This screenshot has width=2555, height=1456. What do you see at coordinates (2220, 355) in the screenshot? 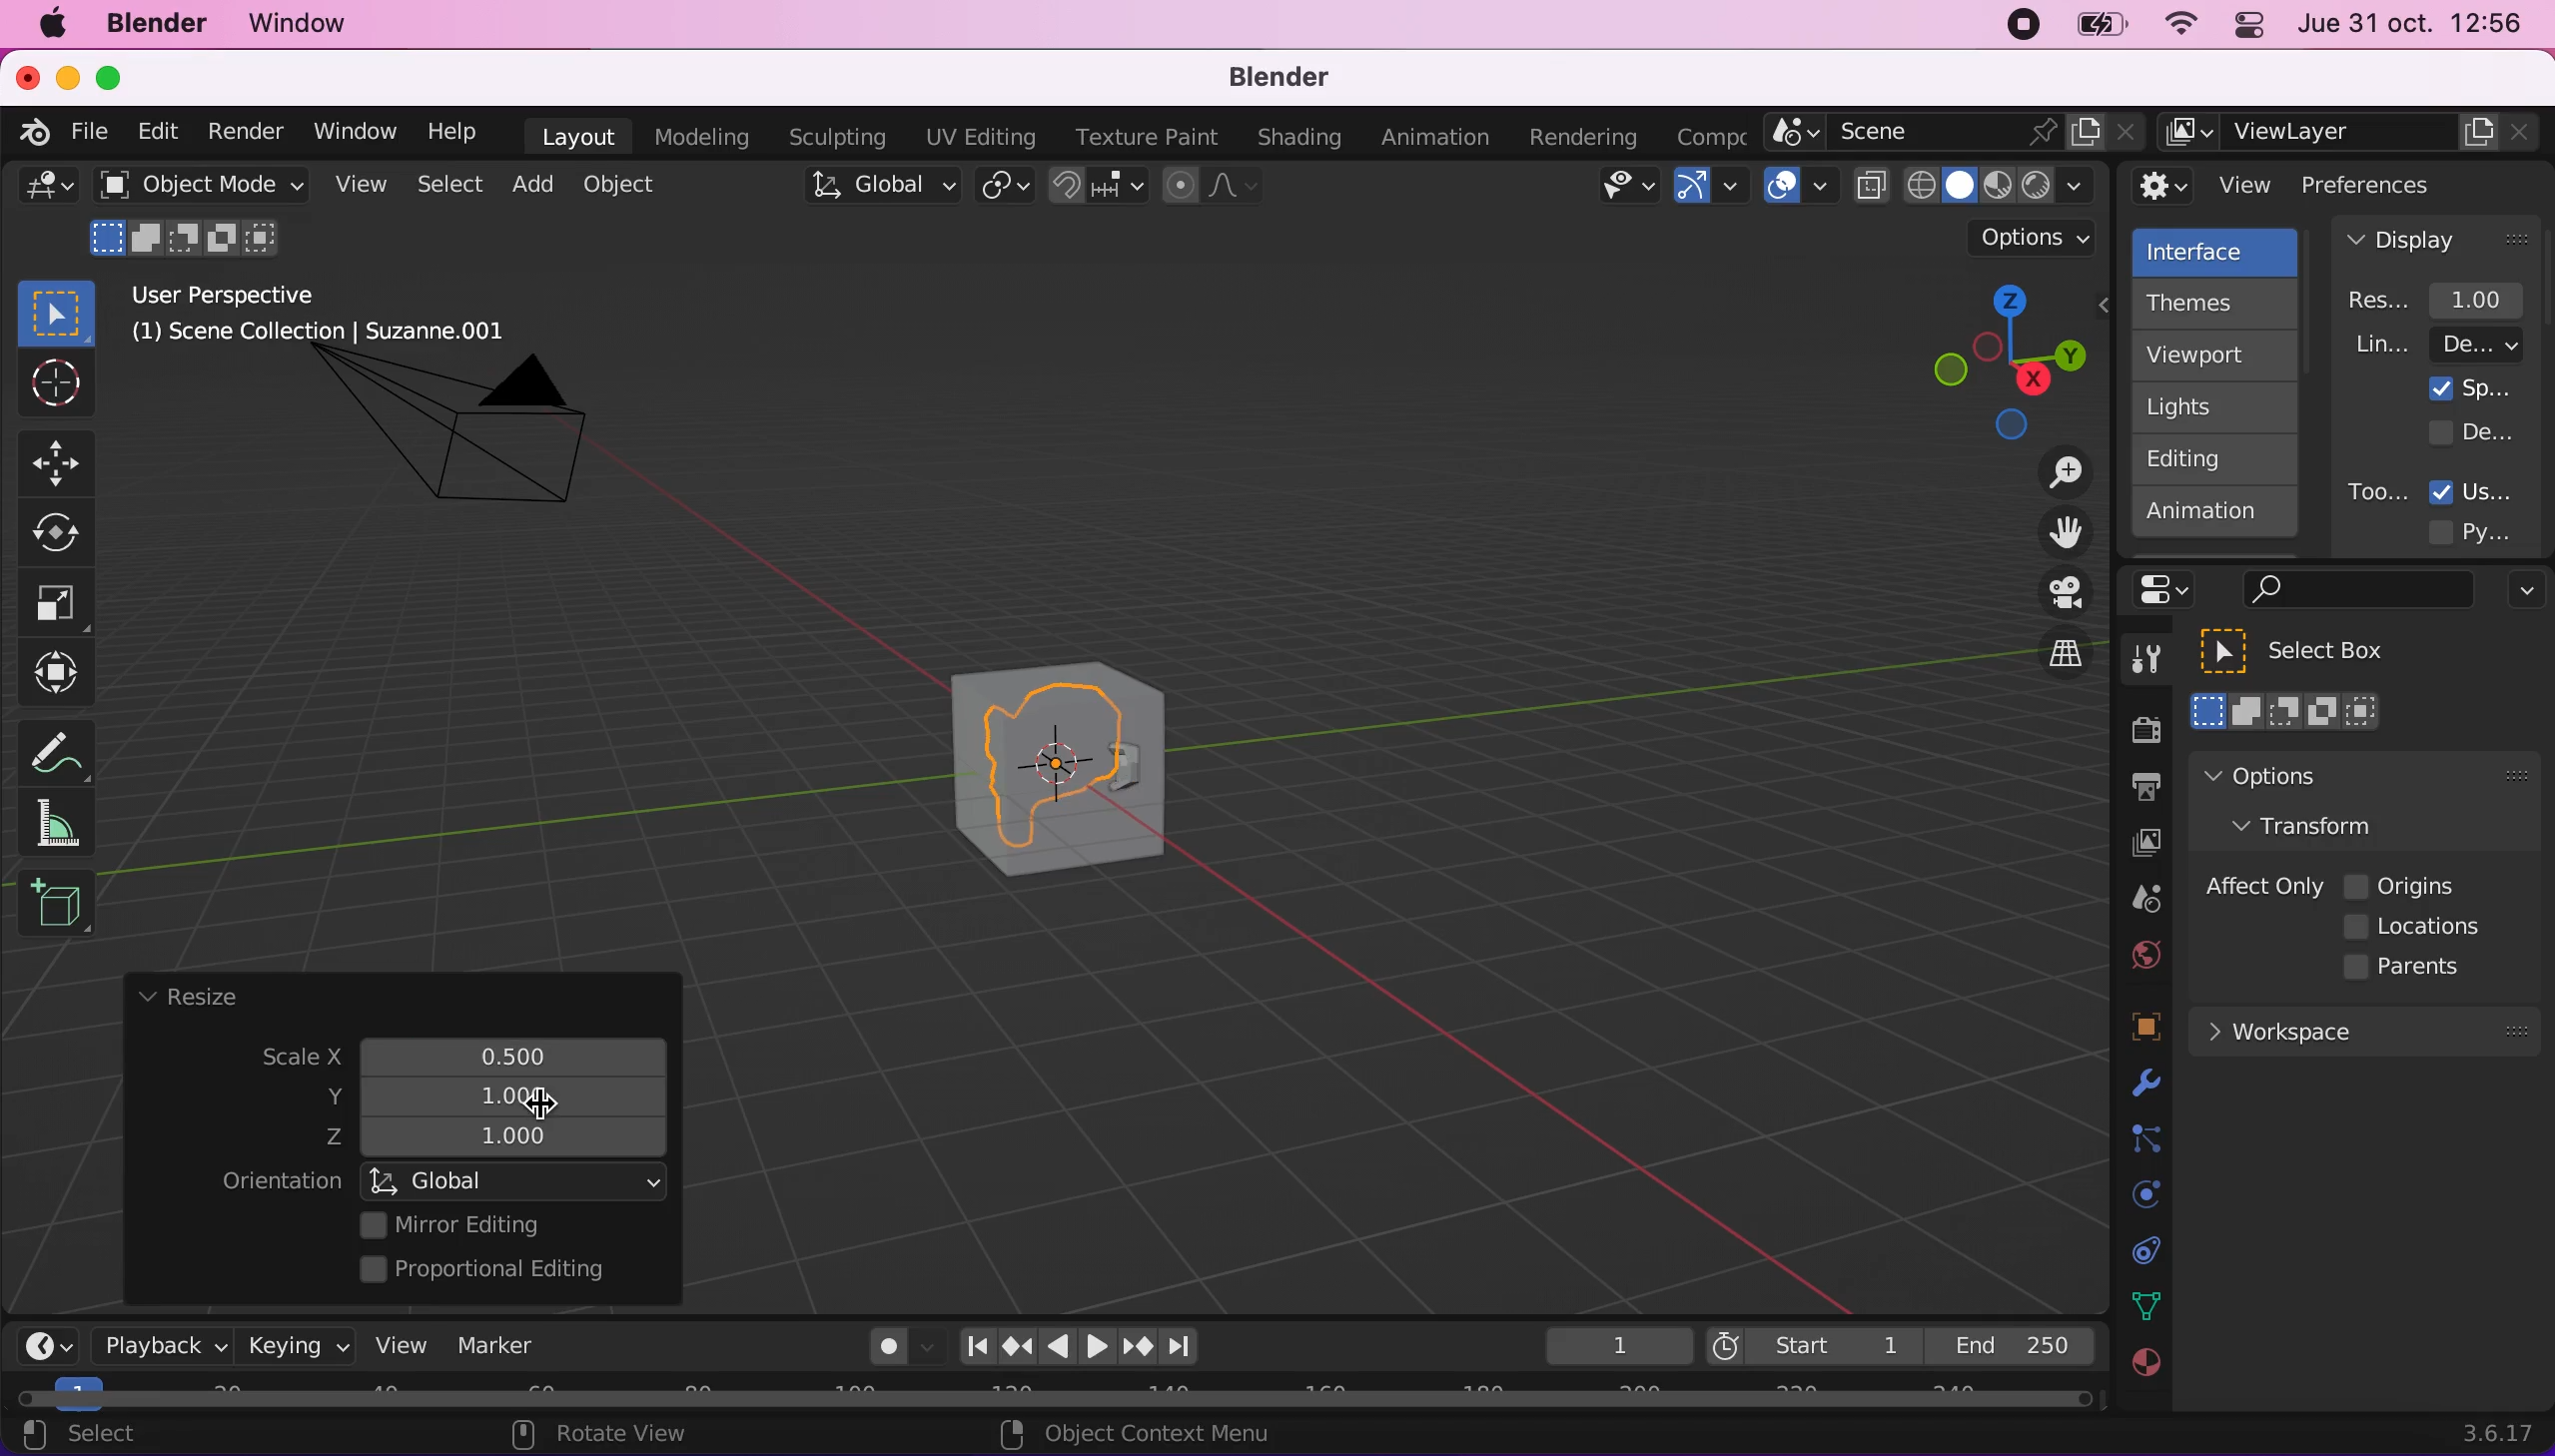
I see `viewport` at bounding box center [2220, 355].